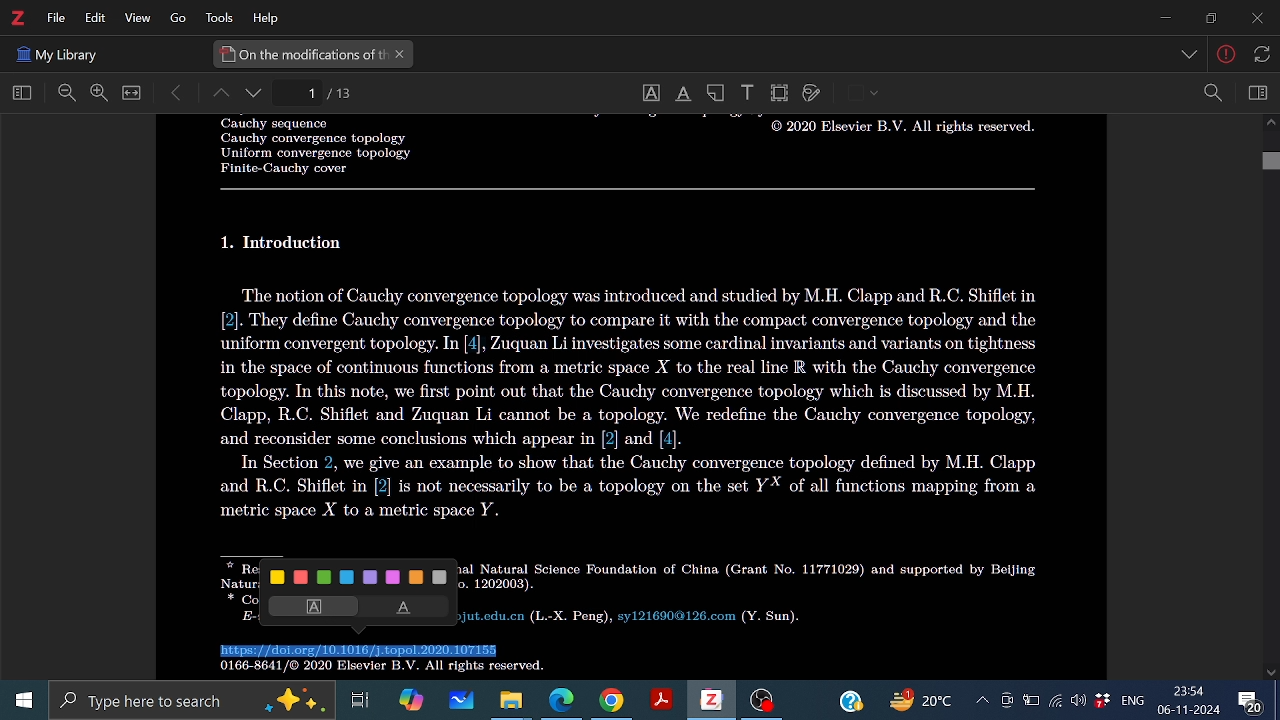  Describe the element at coordinates (650, 93) in the screenshot. I see `Select text` at that location.